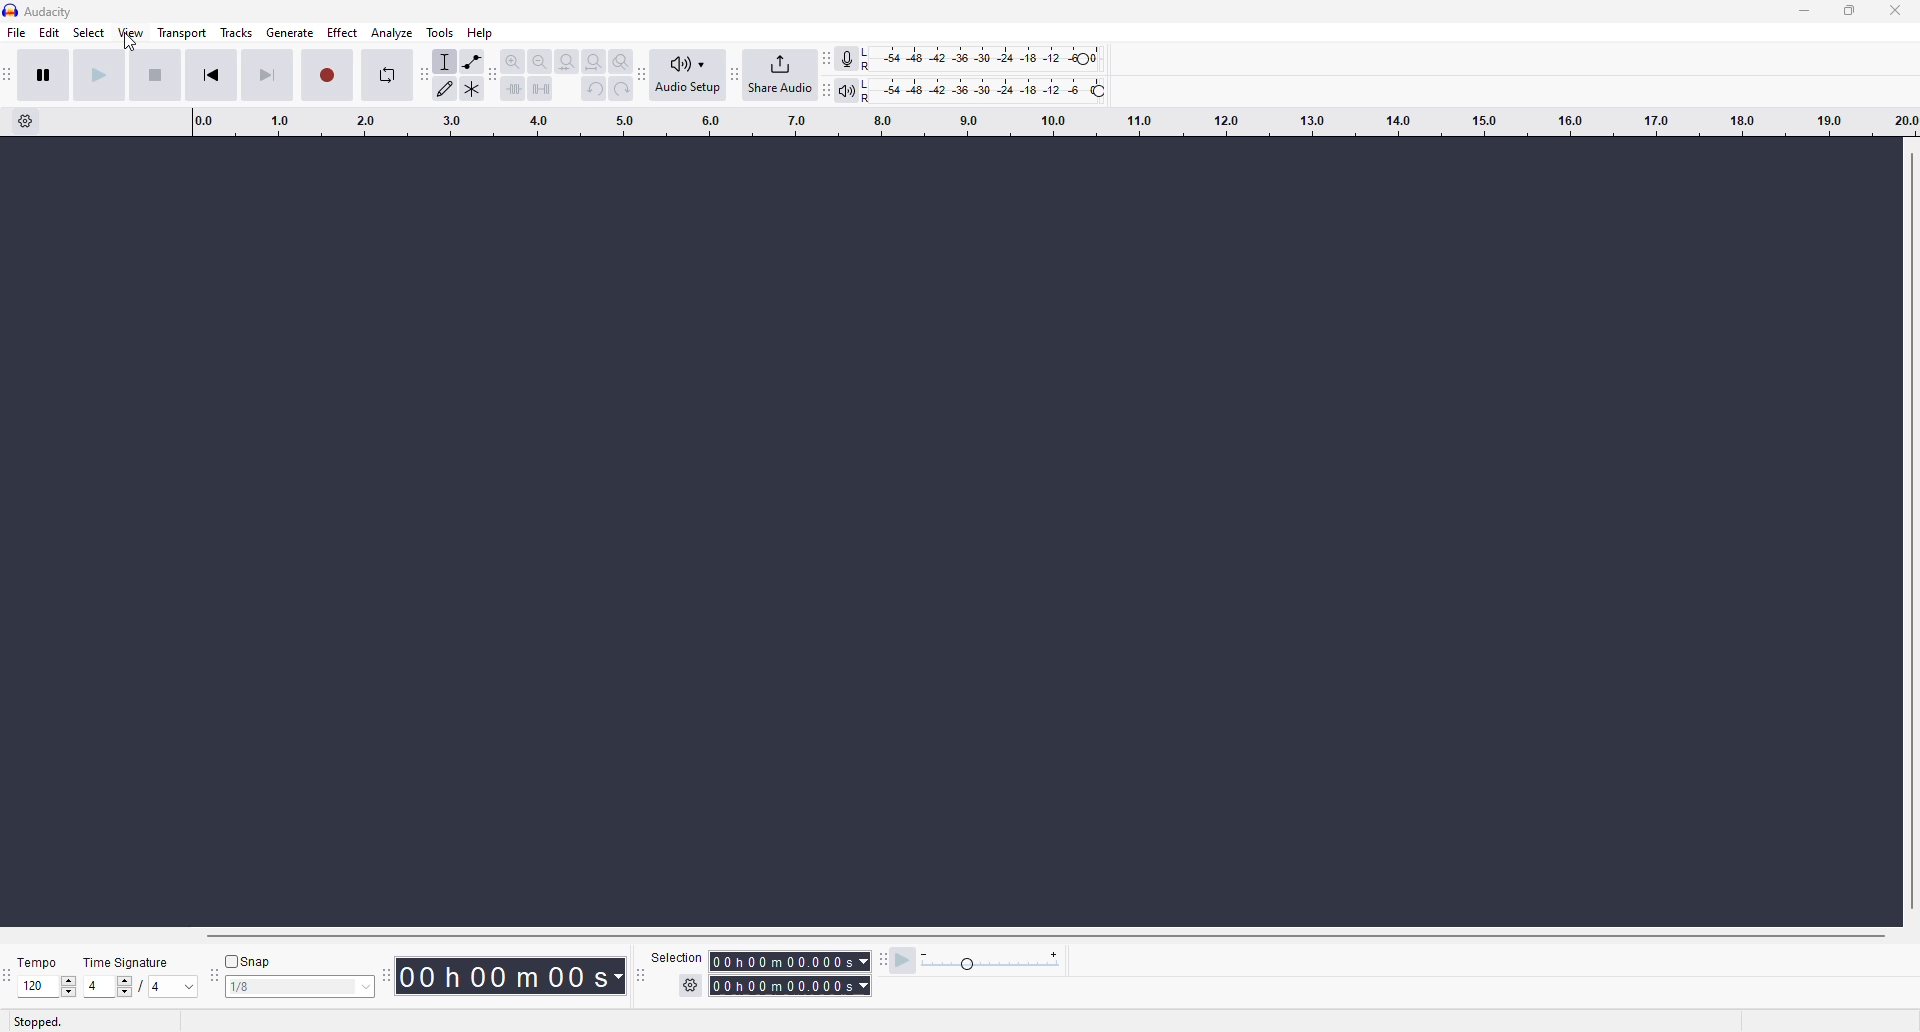 This screenshot has height=1032, width=1920. What do you see at coordinates (515, 91) in the screenshot?
I see `trim outside selection` at bounding box center [515, 91].